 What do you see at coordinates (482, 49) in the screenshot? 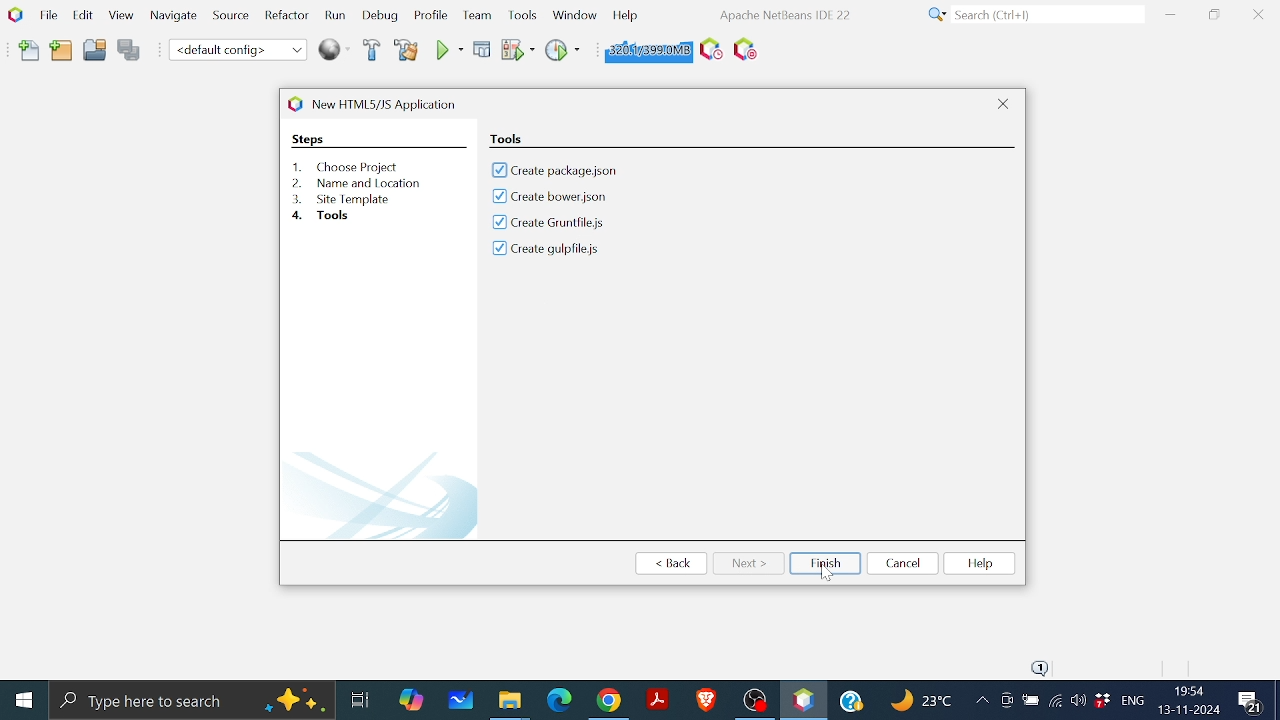
I see `Debug` at bounding box center [482, 49].